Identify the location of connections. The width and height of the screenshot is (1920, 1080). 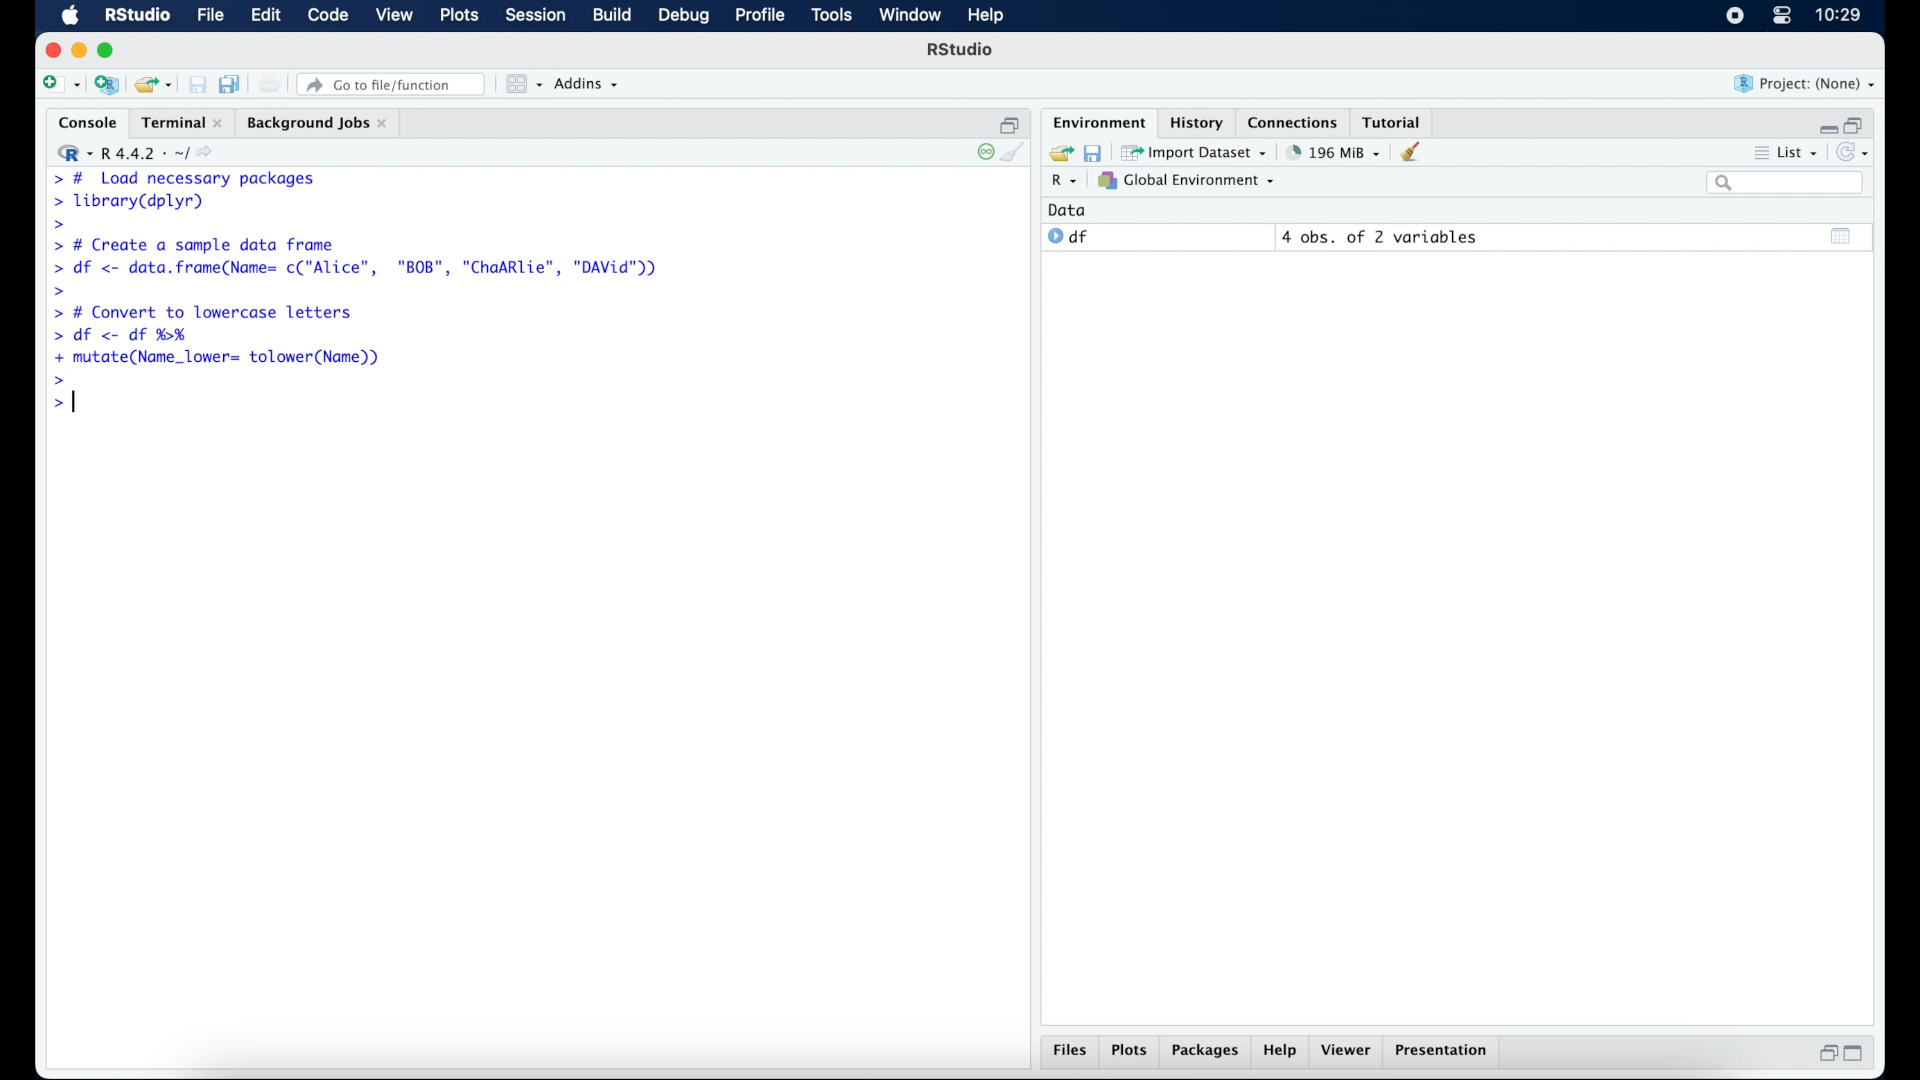
(1295, 121).